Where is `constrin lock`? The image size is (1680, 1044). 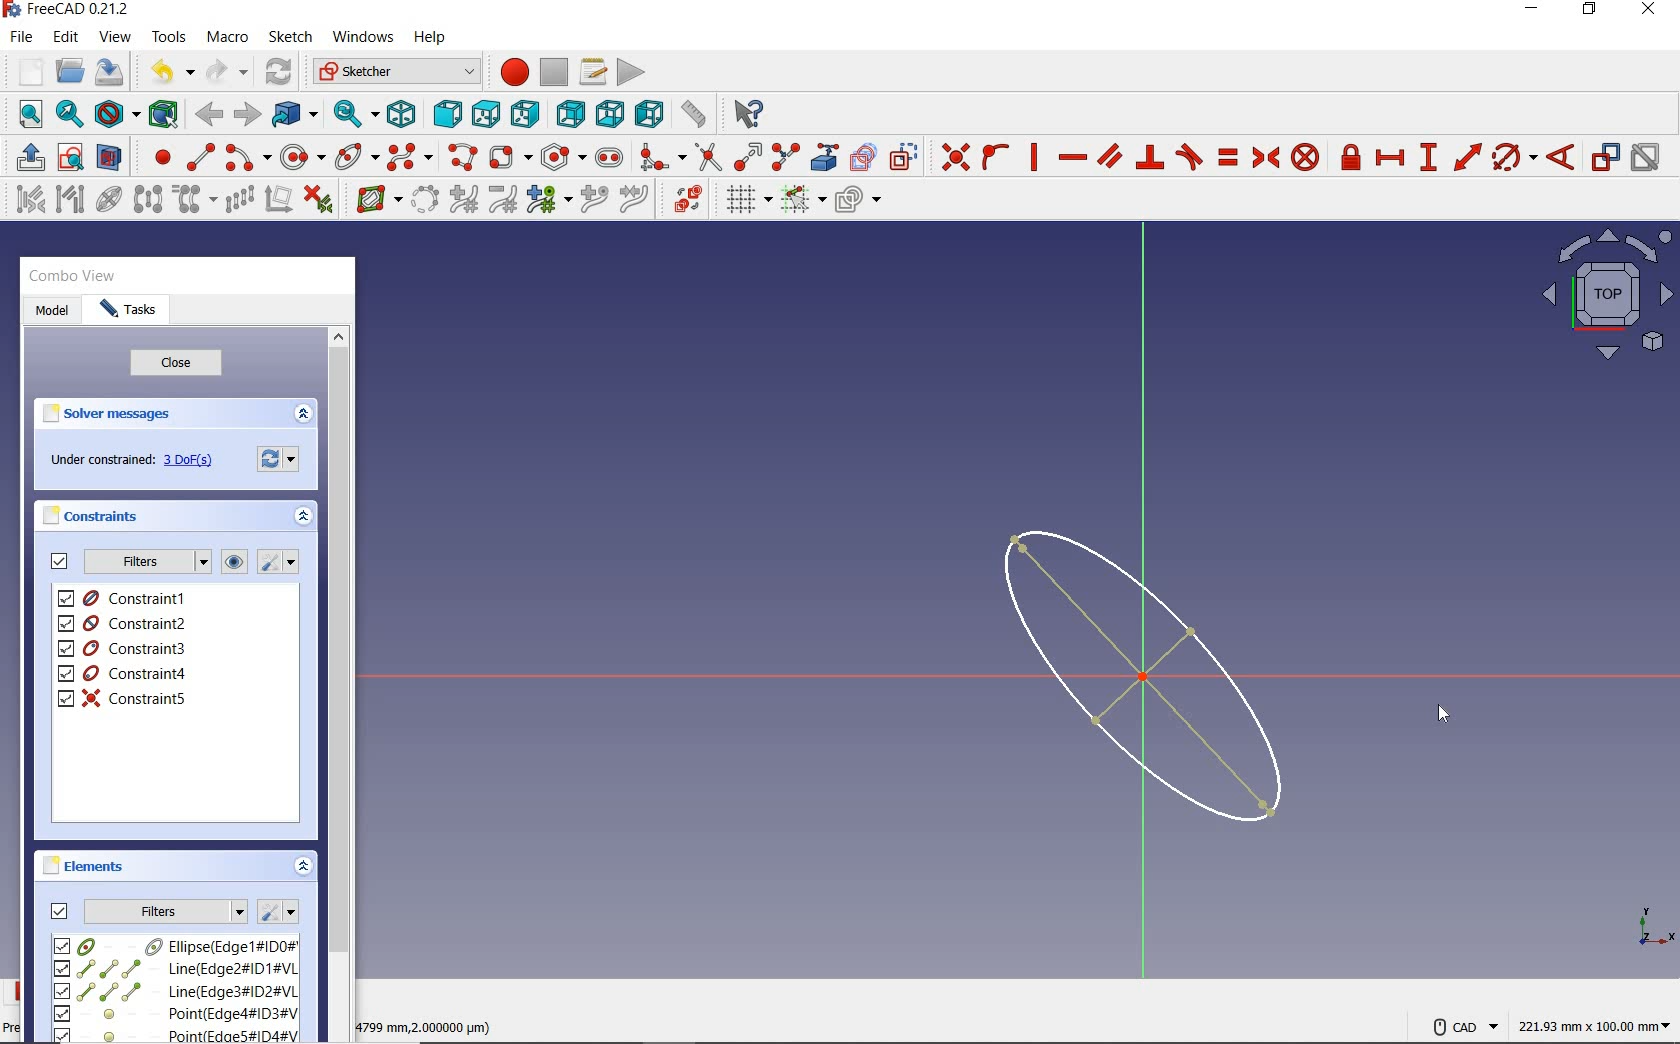 constrin lock is located at coordinates (1352, 157).